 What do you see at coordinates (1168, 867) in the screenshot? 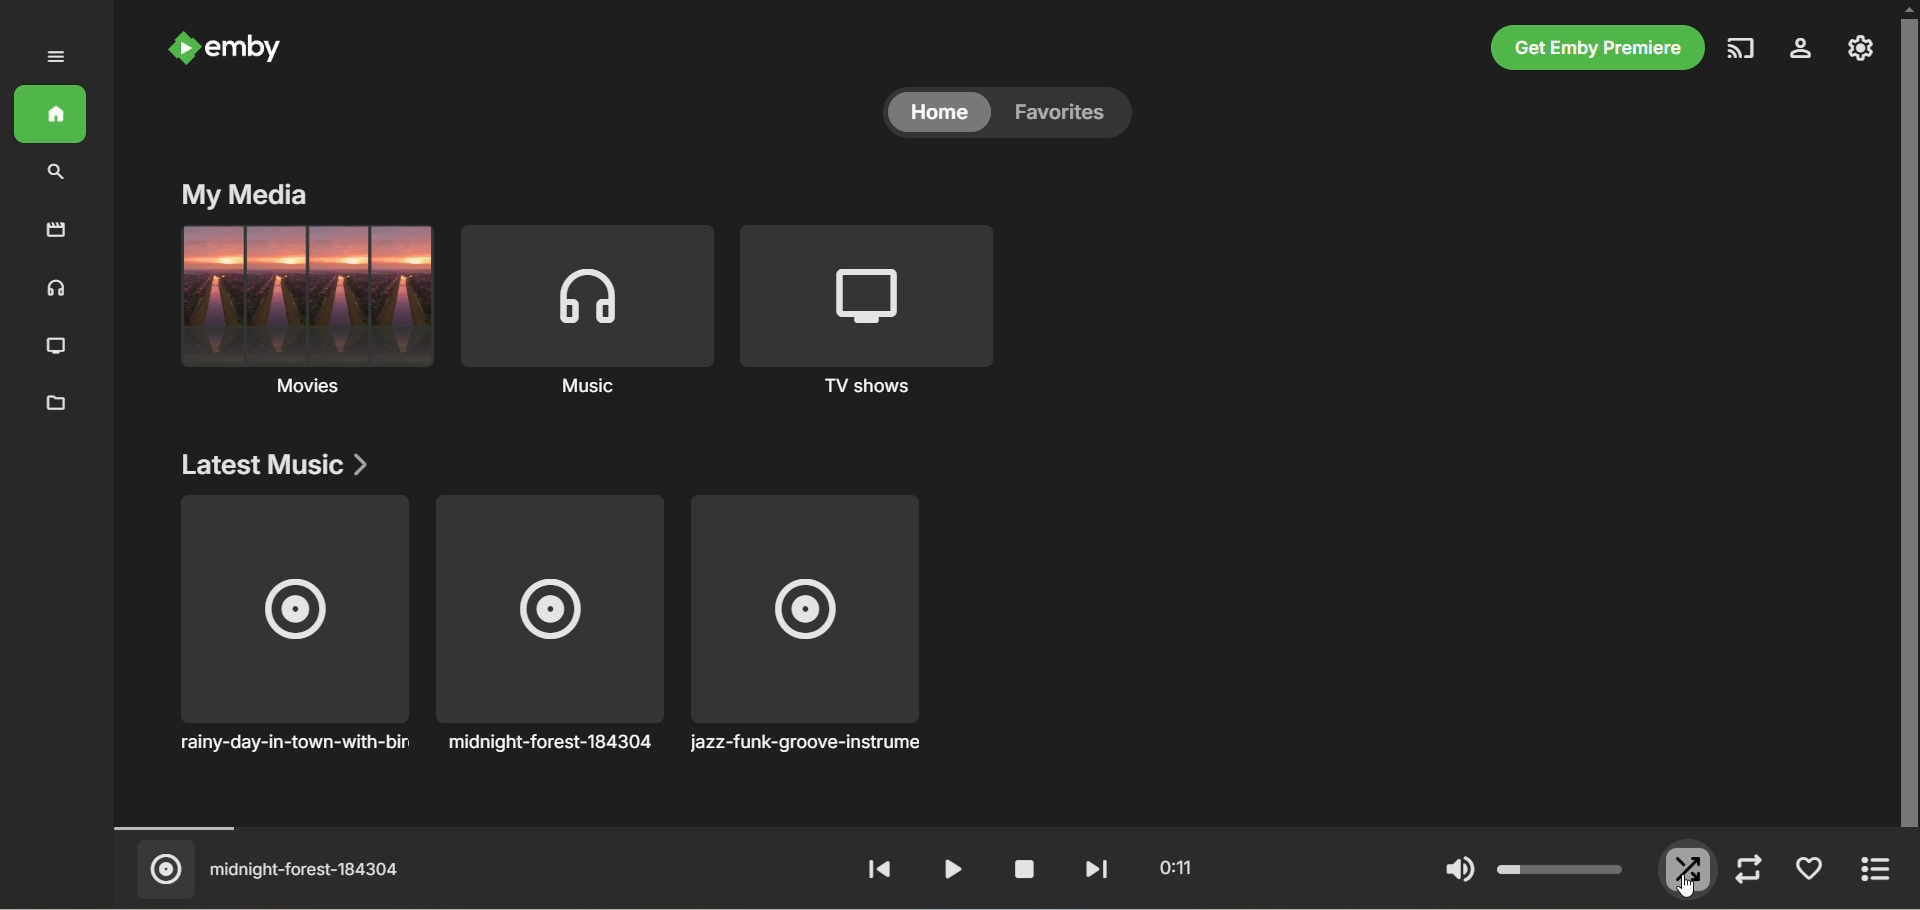
I see `0:11` at bounding box center [1168, 867].